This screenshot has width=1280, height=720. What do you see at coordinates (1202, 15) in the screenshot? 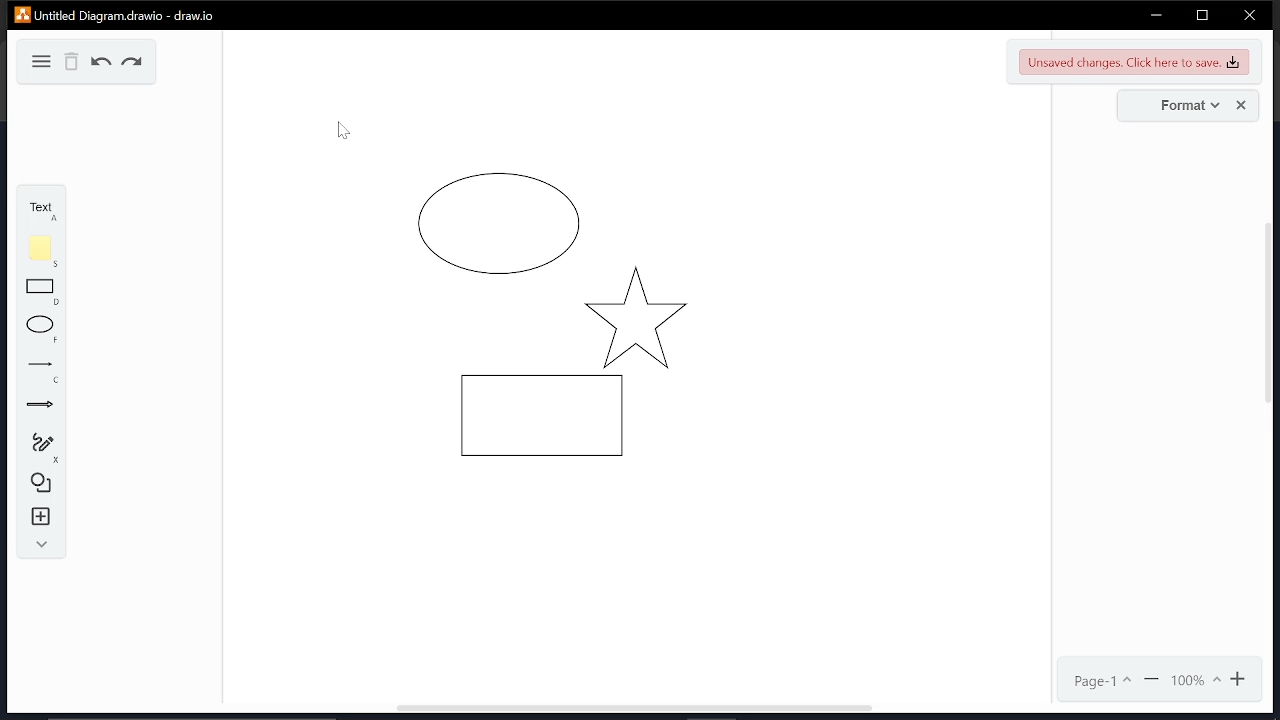
I see `restore down` at bounding box center [1202, 15].